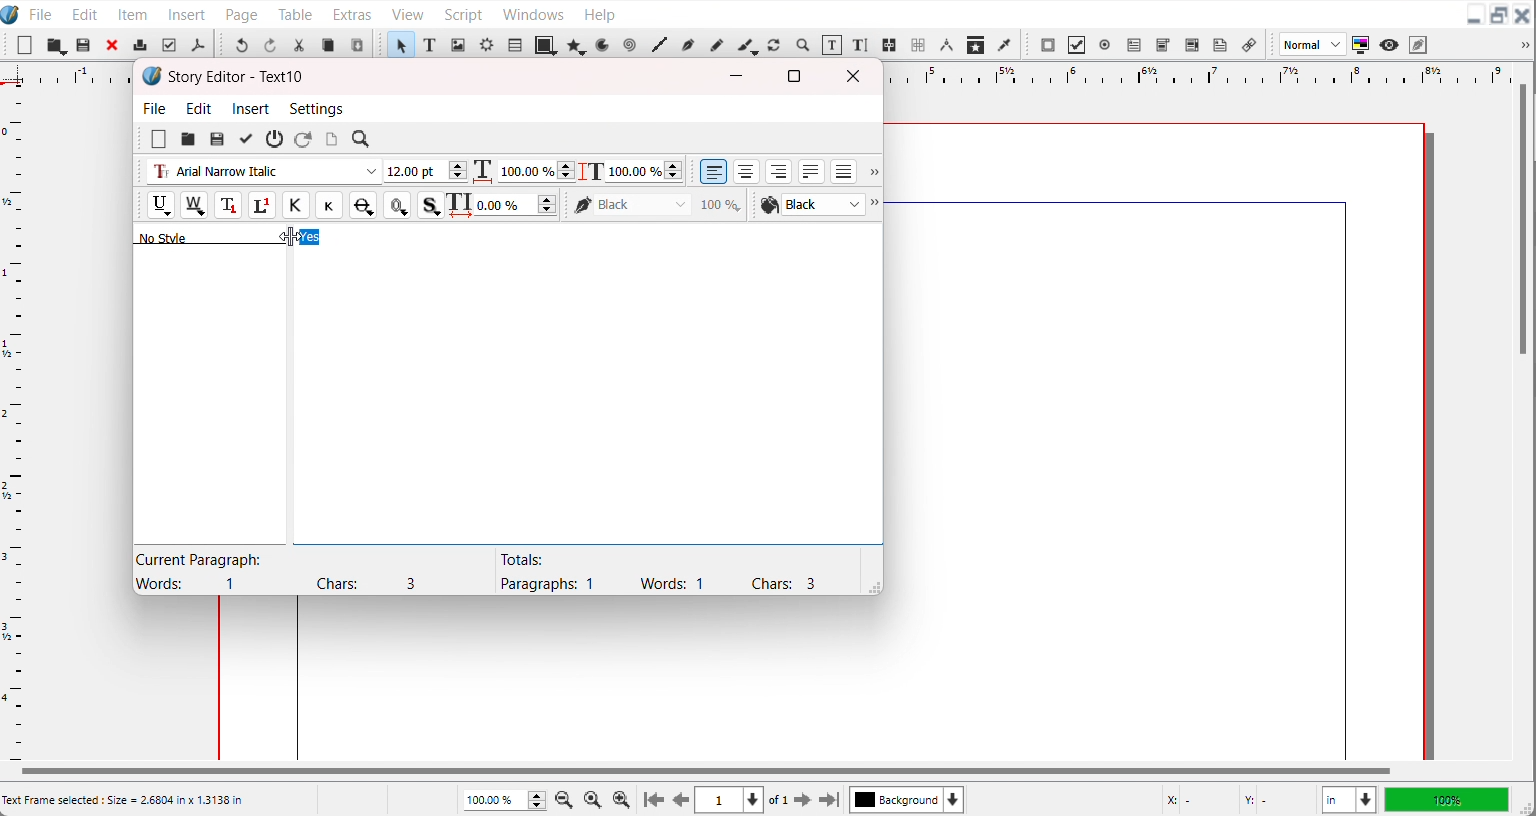 The height and width of the screenshot is (816, 1536). I want to click on PDF List box, so click(1193, 45).